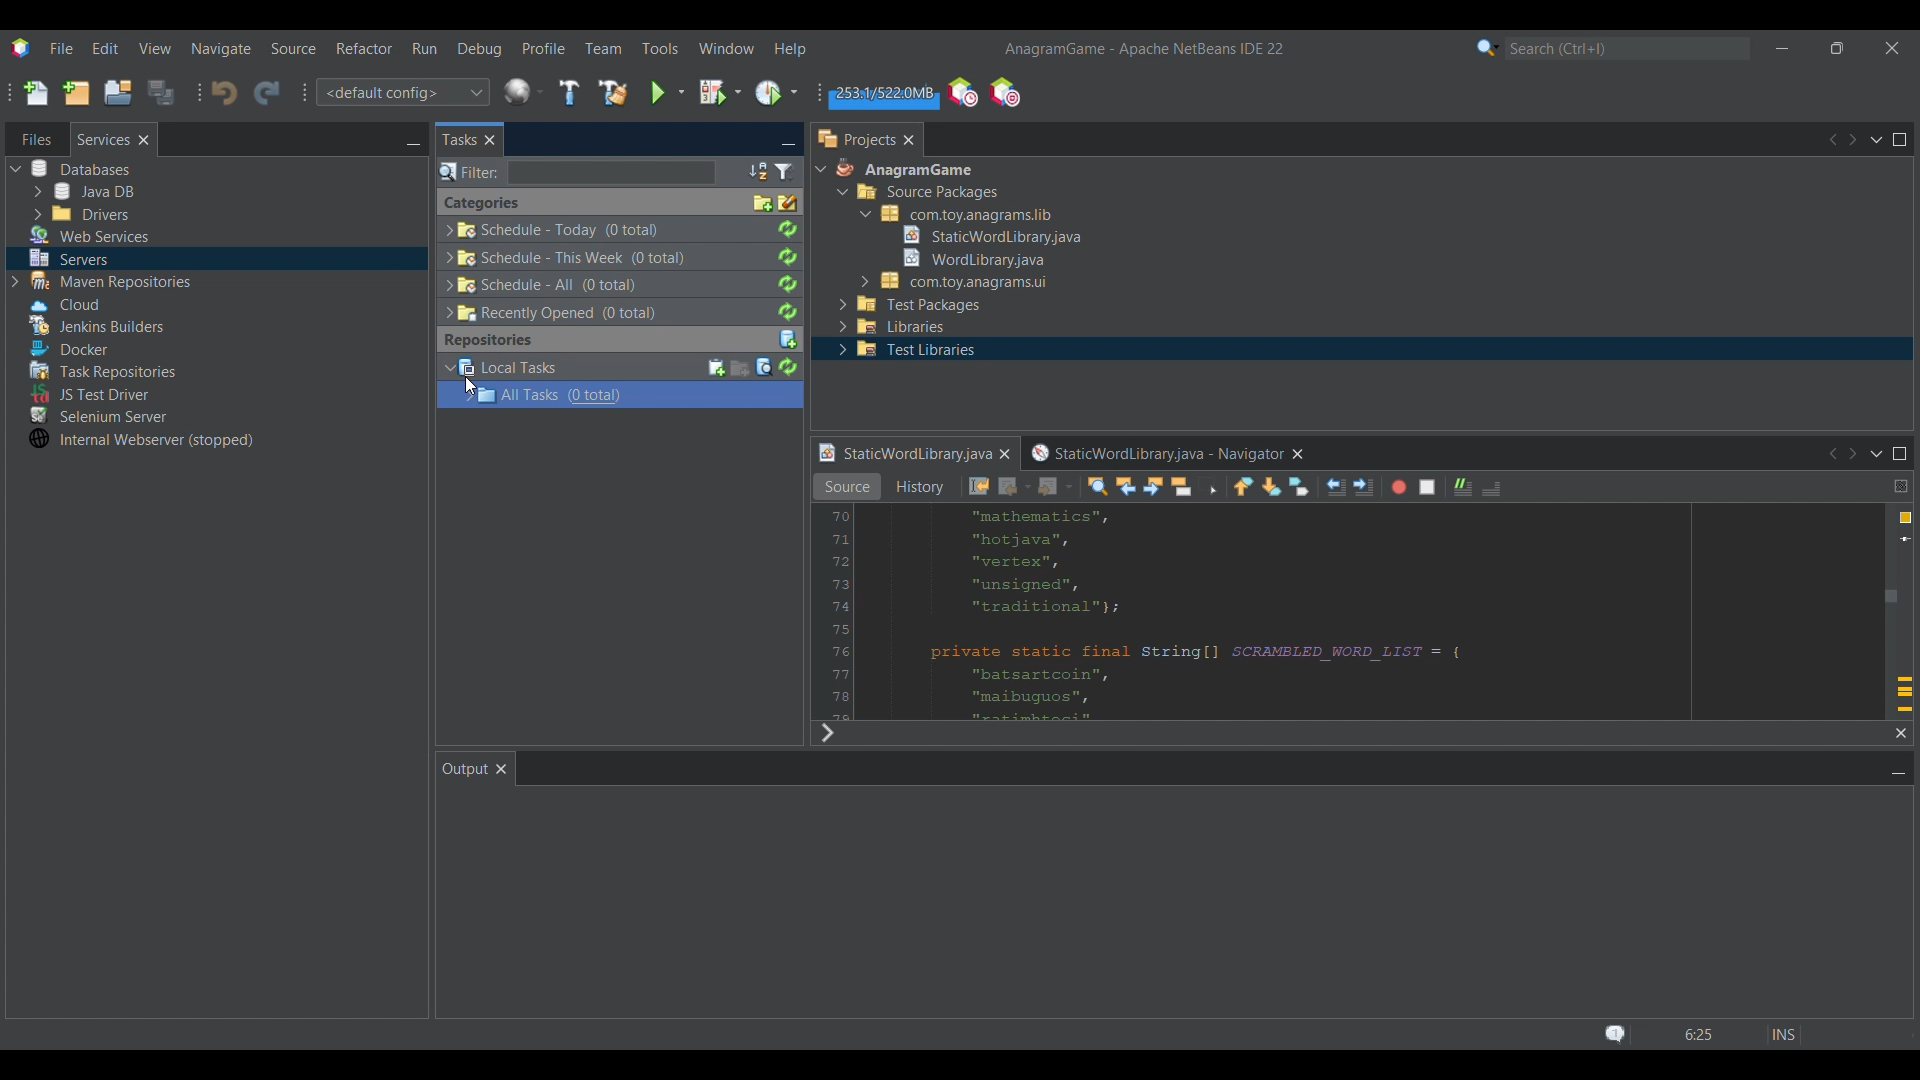  Describe the element at coordinates (576, 171) in the screenshot. I see `` at that location.